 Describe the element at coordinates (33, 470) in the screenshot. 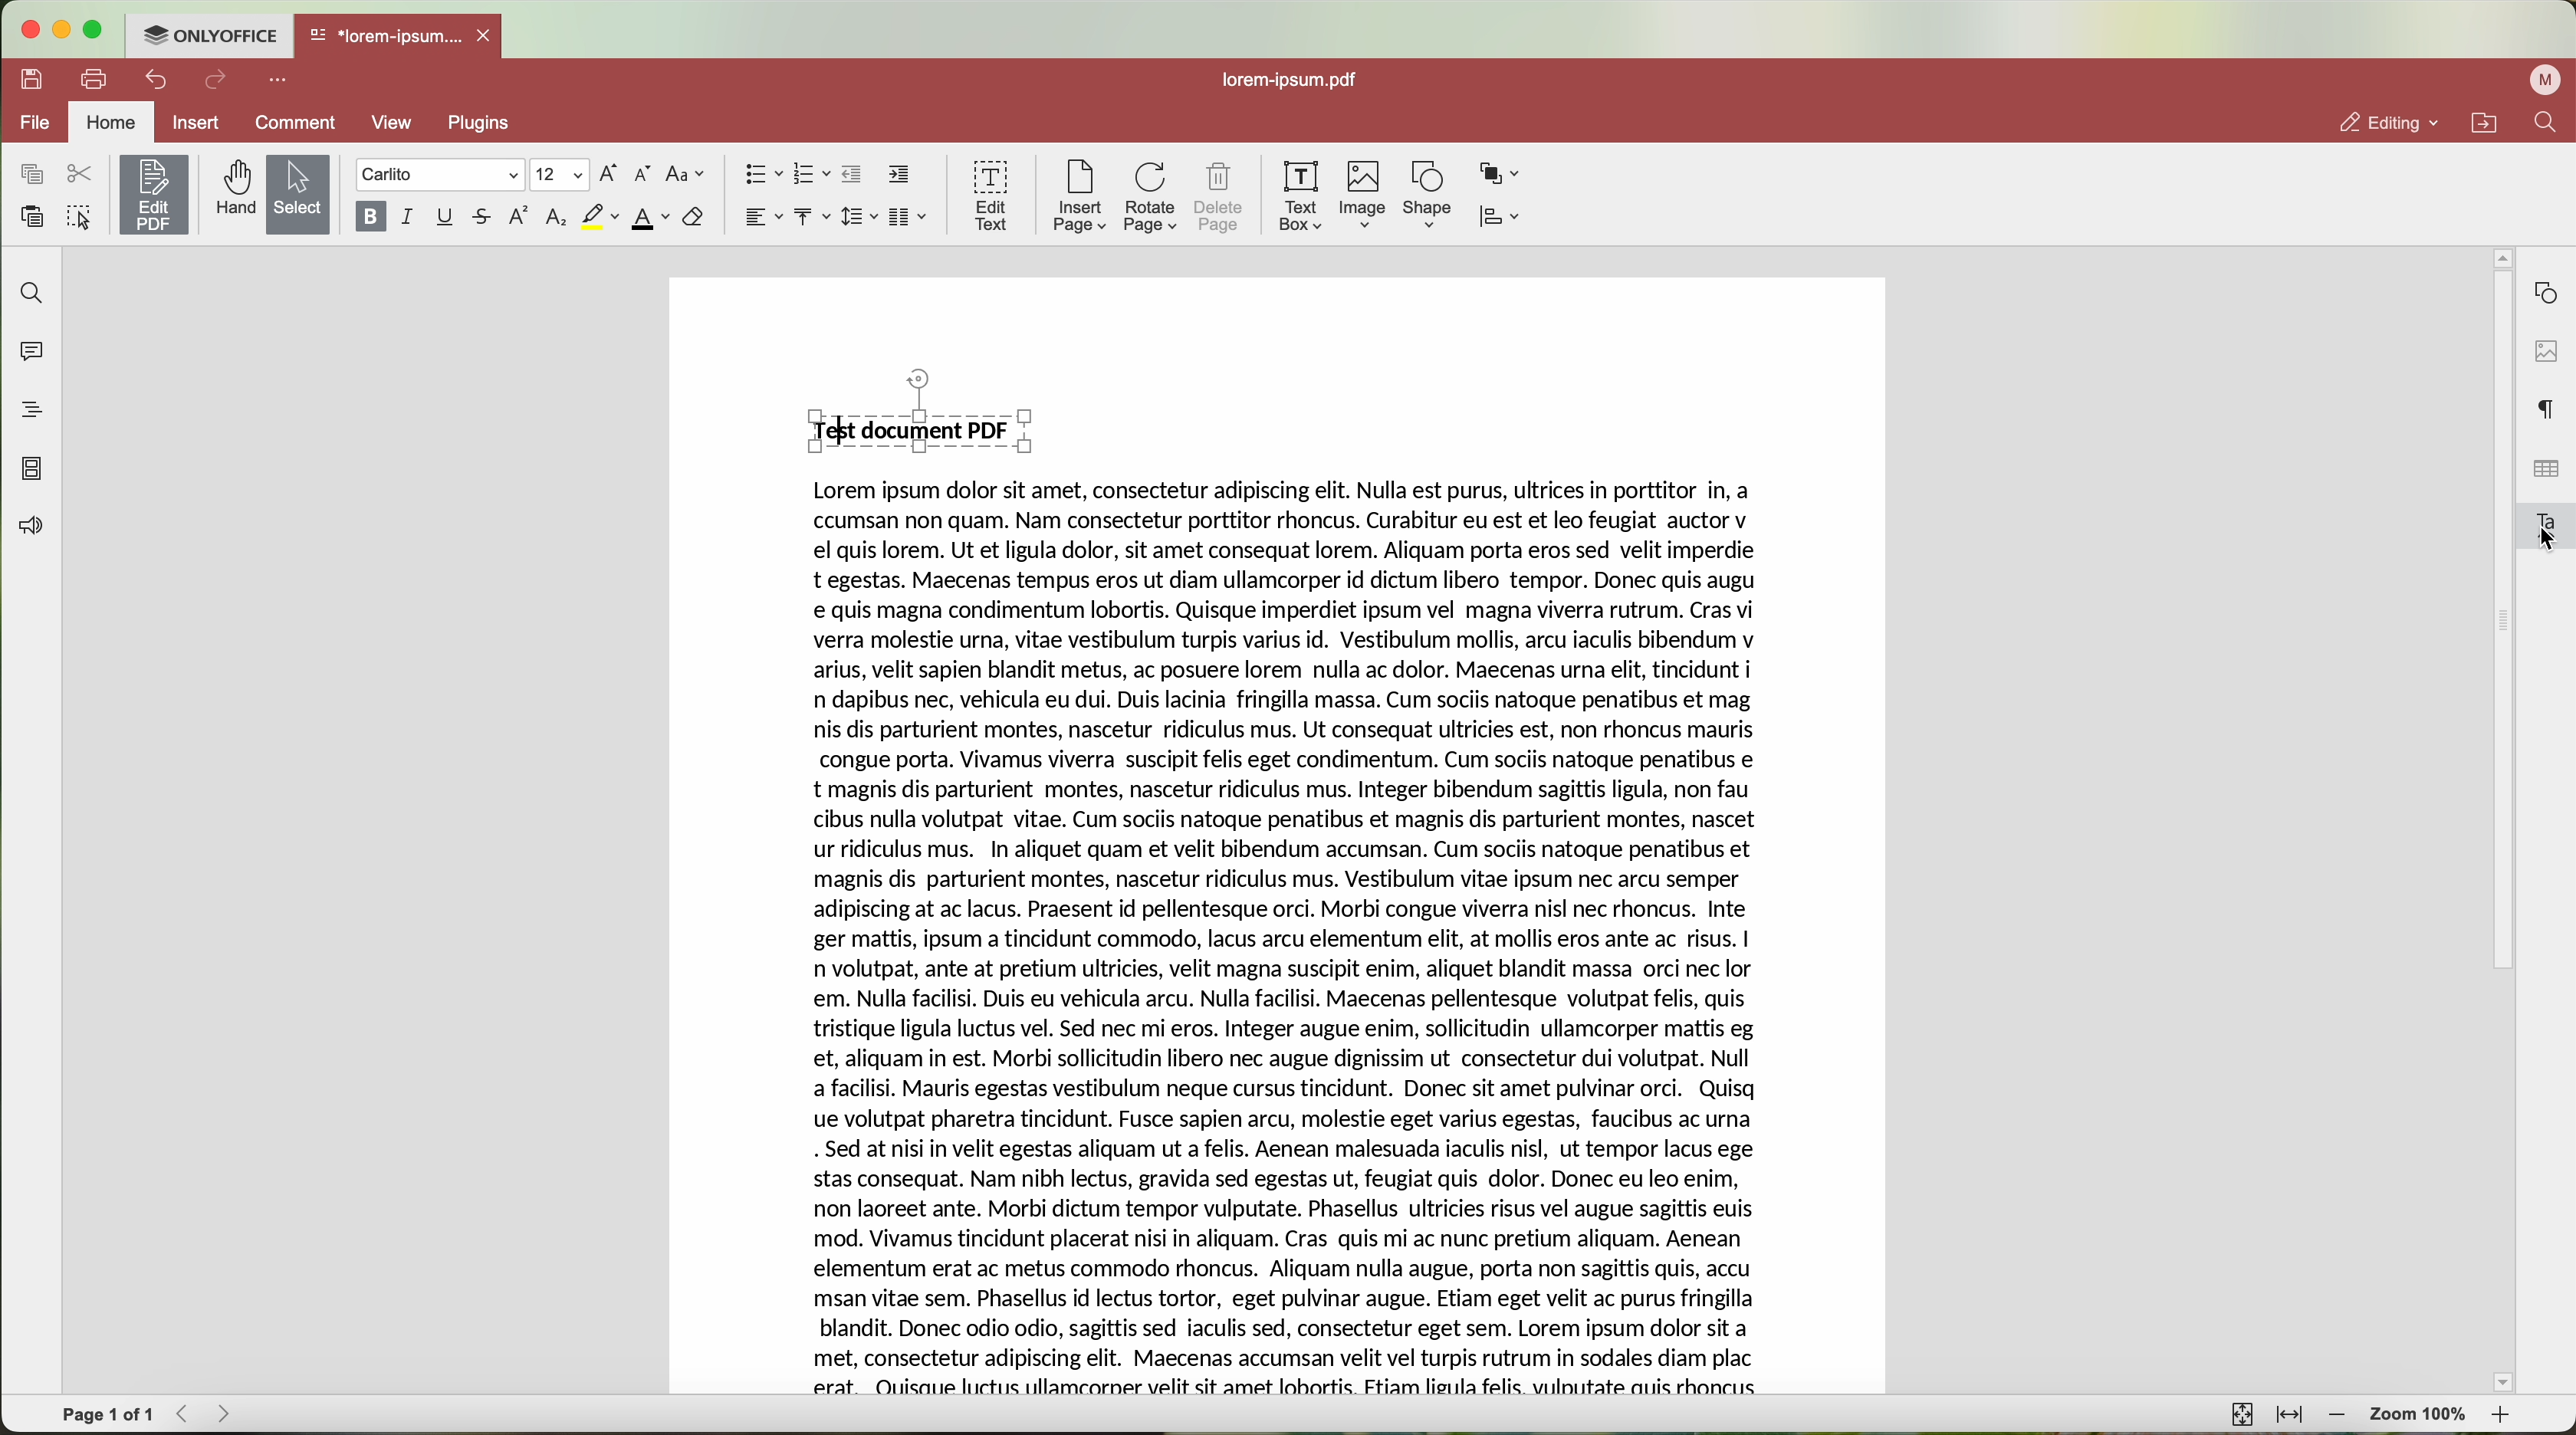

I see `page thumbnails` at that location.